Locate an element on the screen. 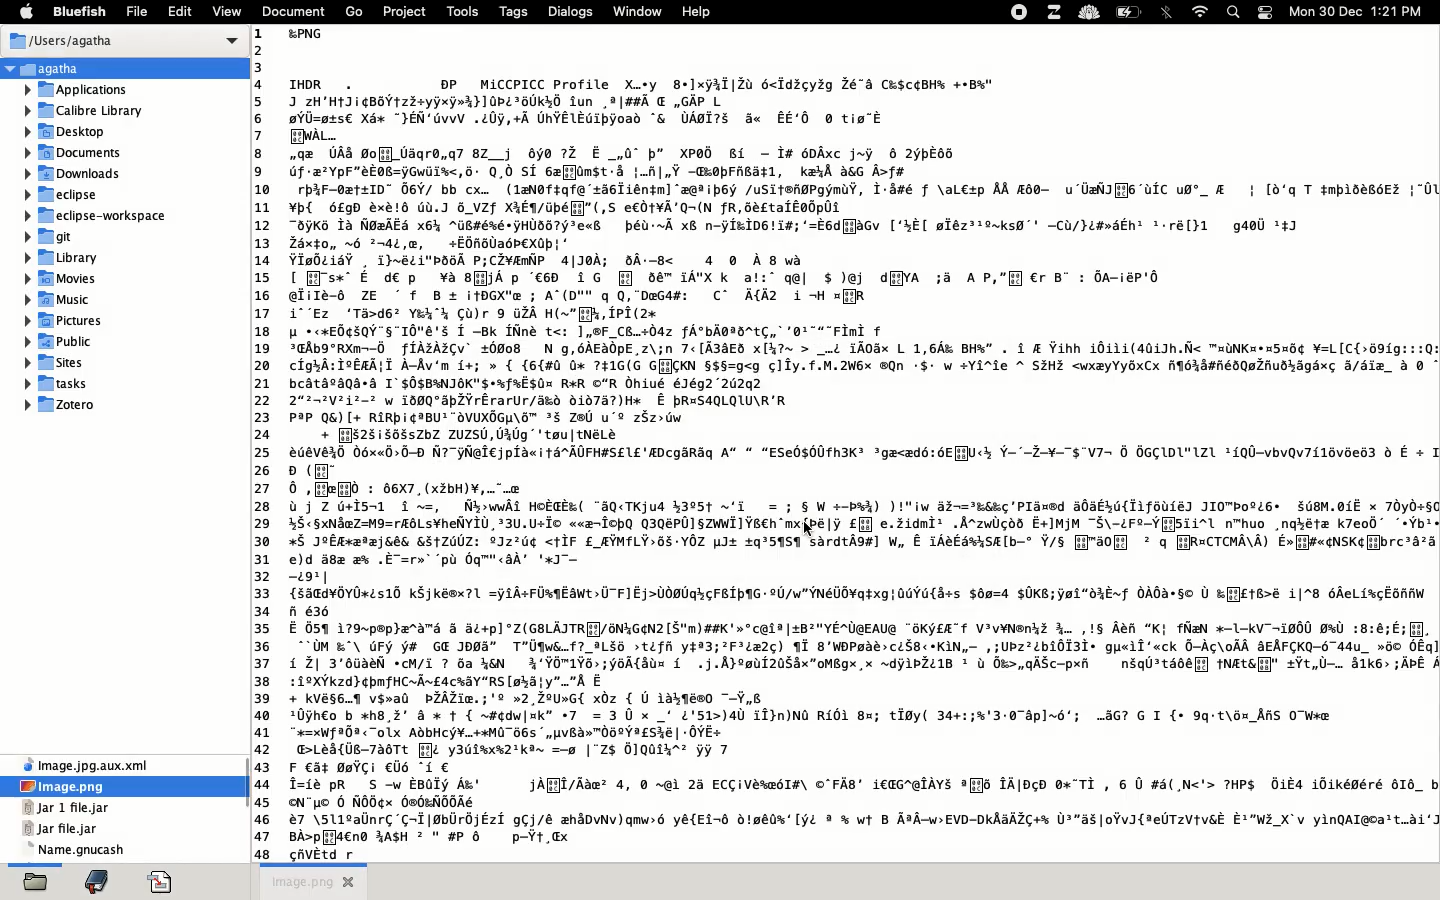 The image size is (1440, 900). cursor is located at coordinates (809, 531).